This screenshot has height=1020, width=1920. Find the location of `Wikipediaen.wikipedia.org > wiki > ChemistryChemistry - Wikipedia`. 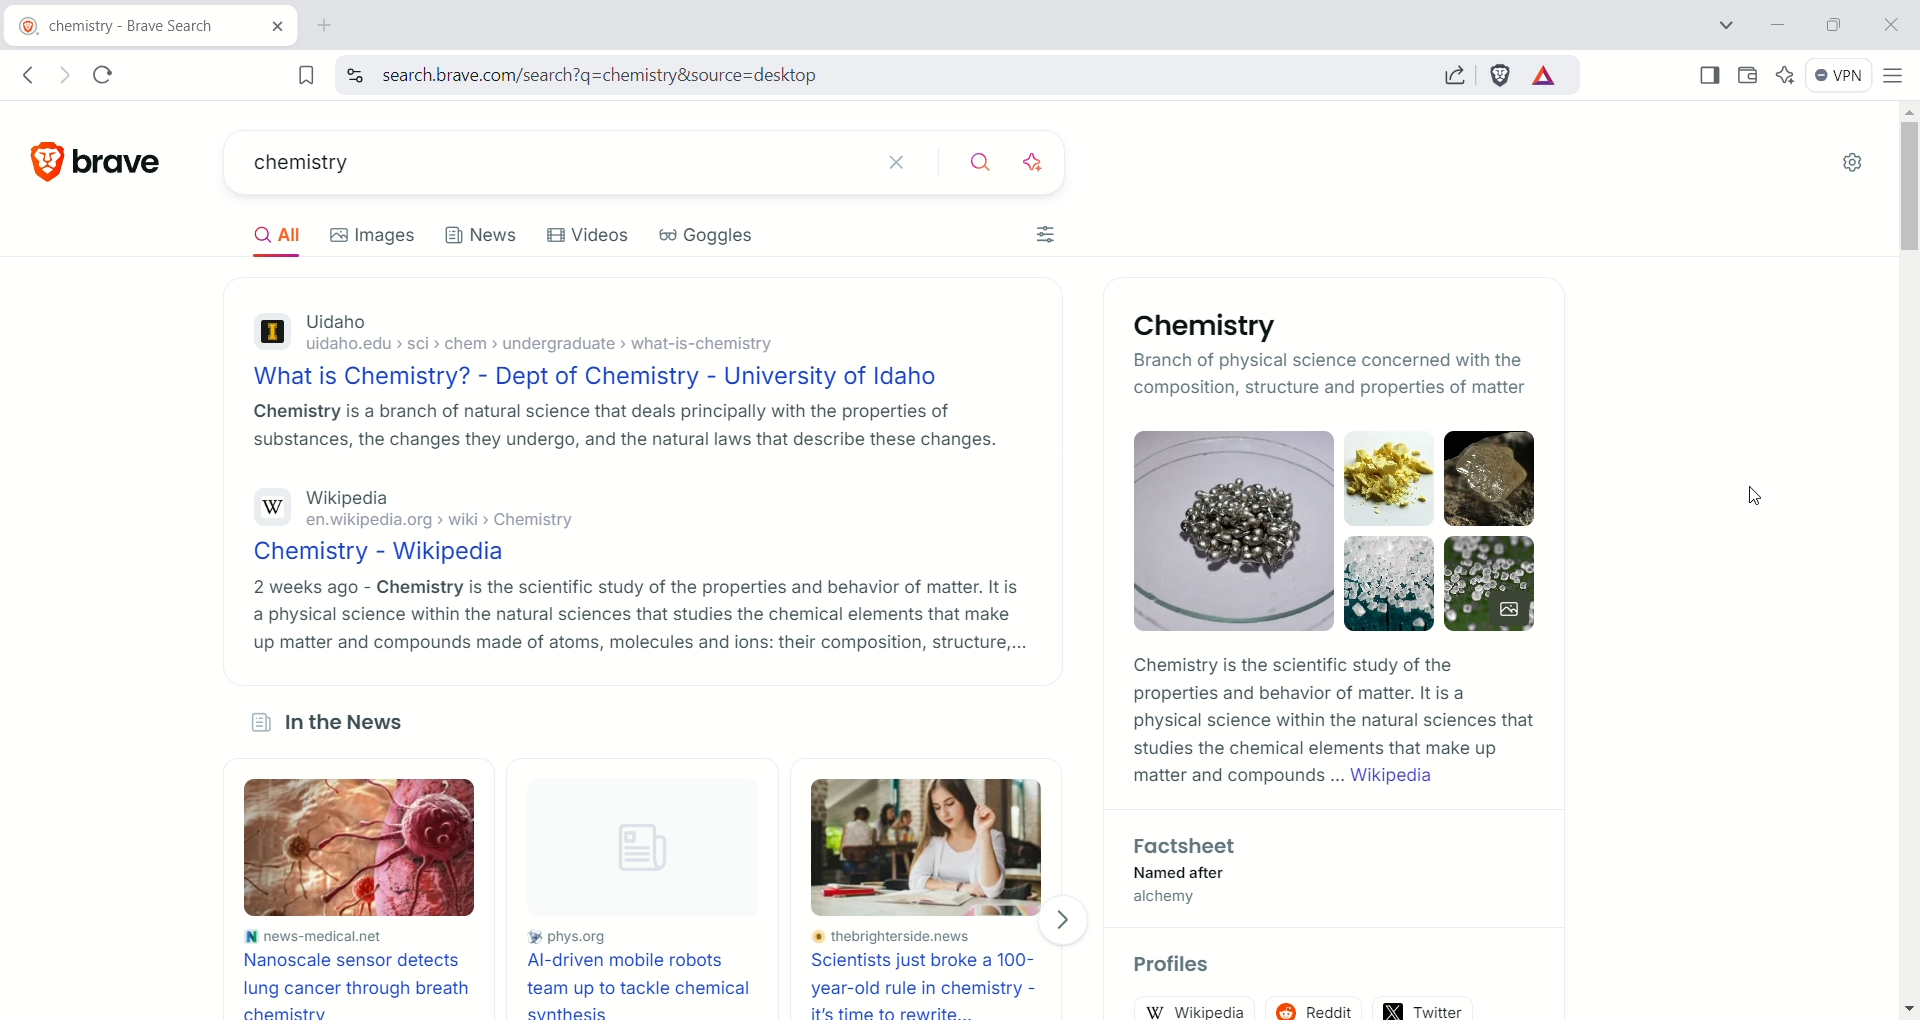

Wikipediaen.wikipedia.org > wiki > ChemistryChemistry - Wikipedia is located at coordinates (445, 524).